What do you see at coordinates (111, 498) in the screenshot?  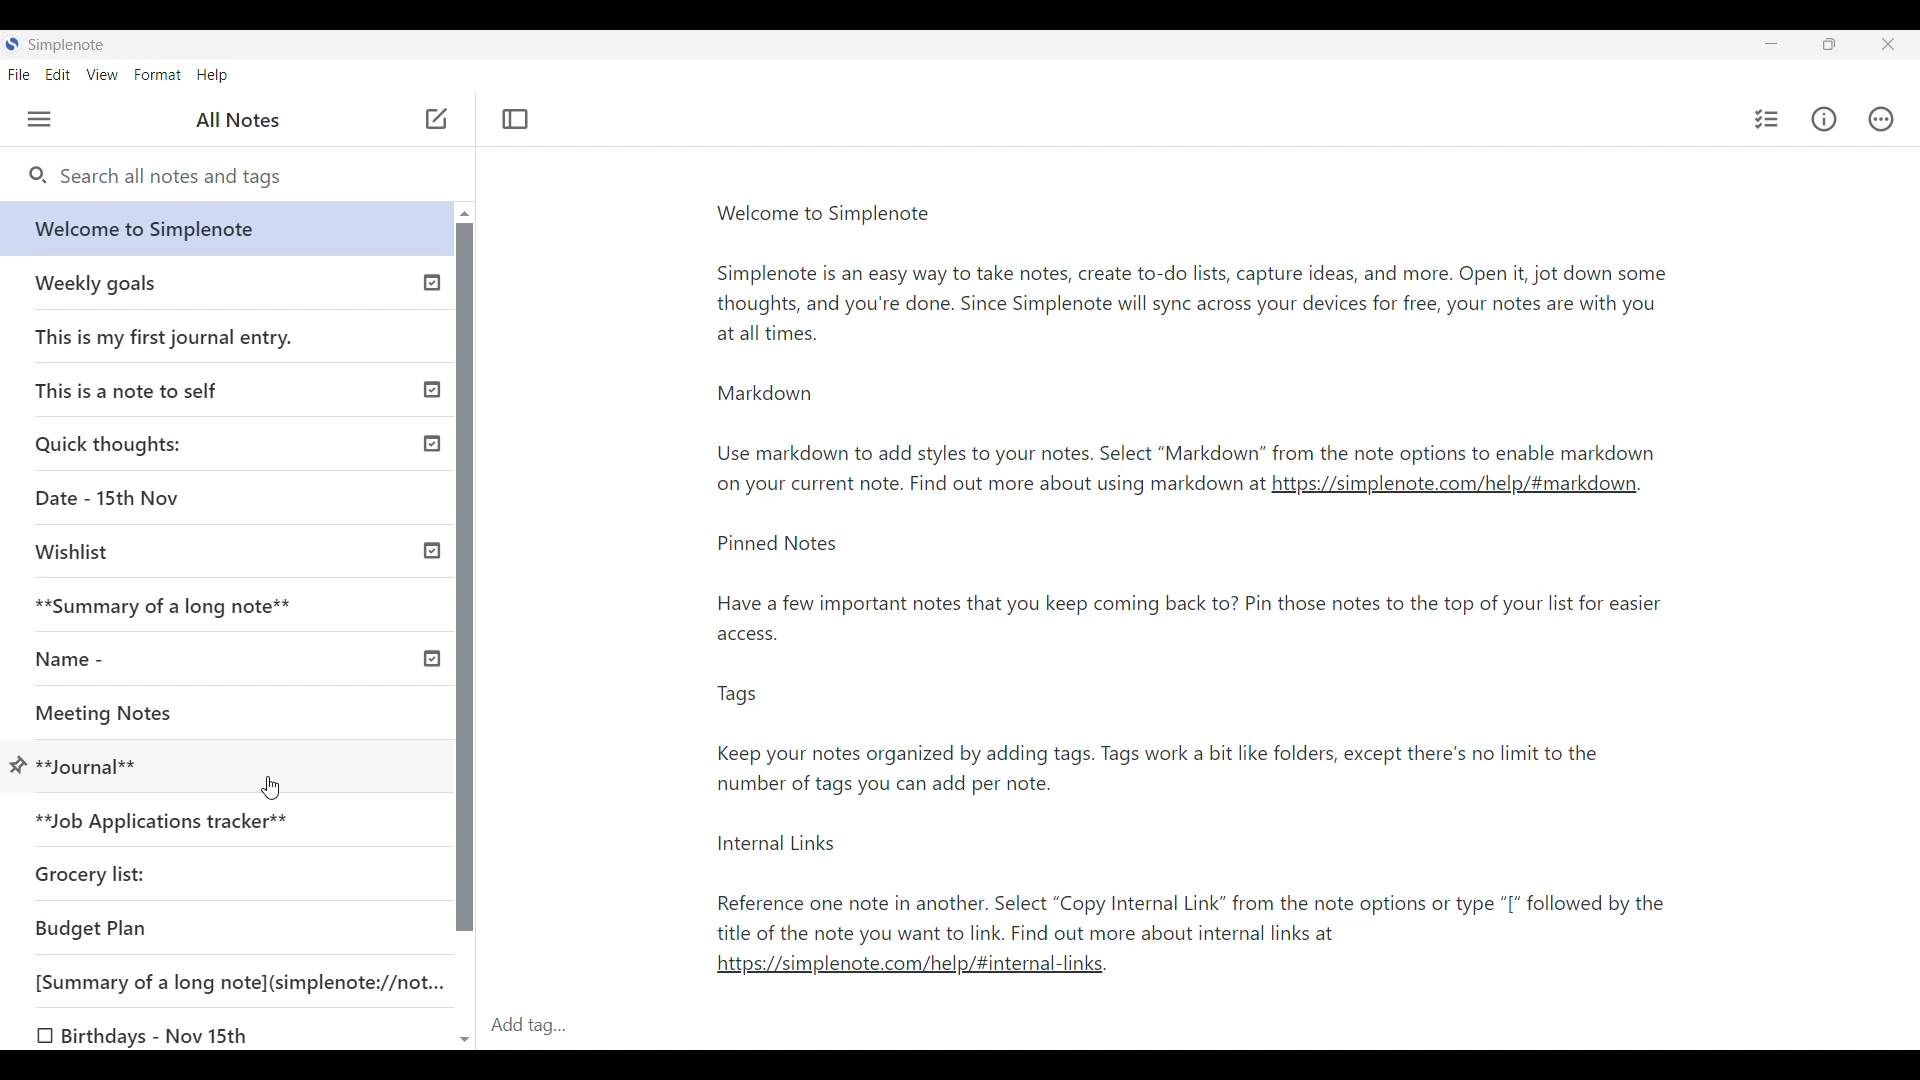 I see `Date - 15th Nov` at bounding box center [111, 498].